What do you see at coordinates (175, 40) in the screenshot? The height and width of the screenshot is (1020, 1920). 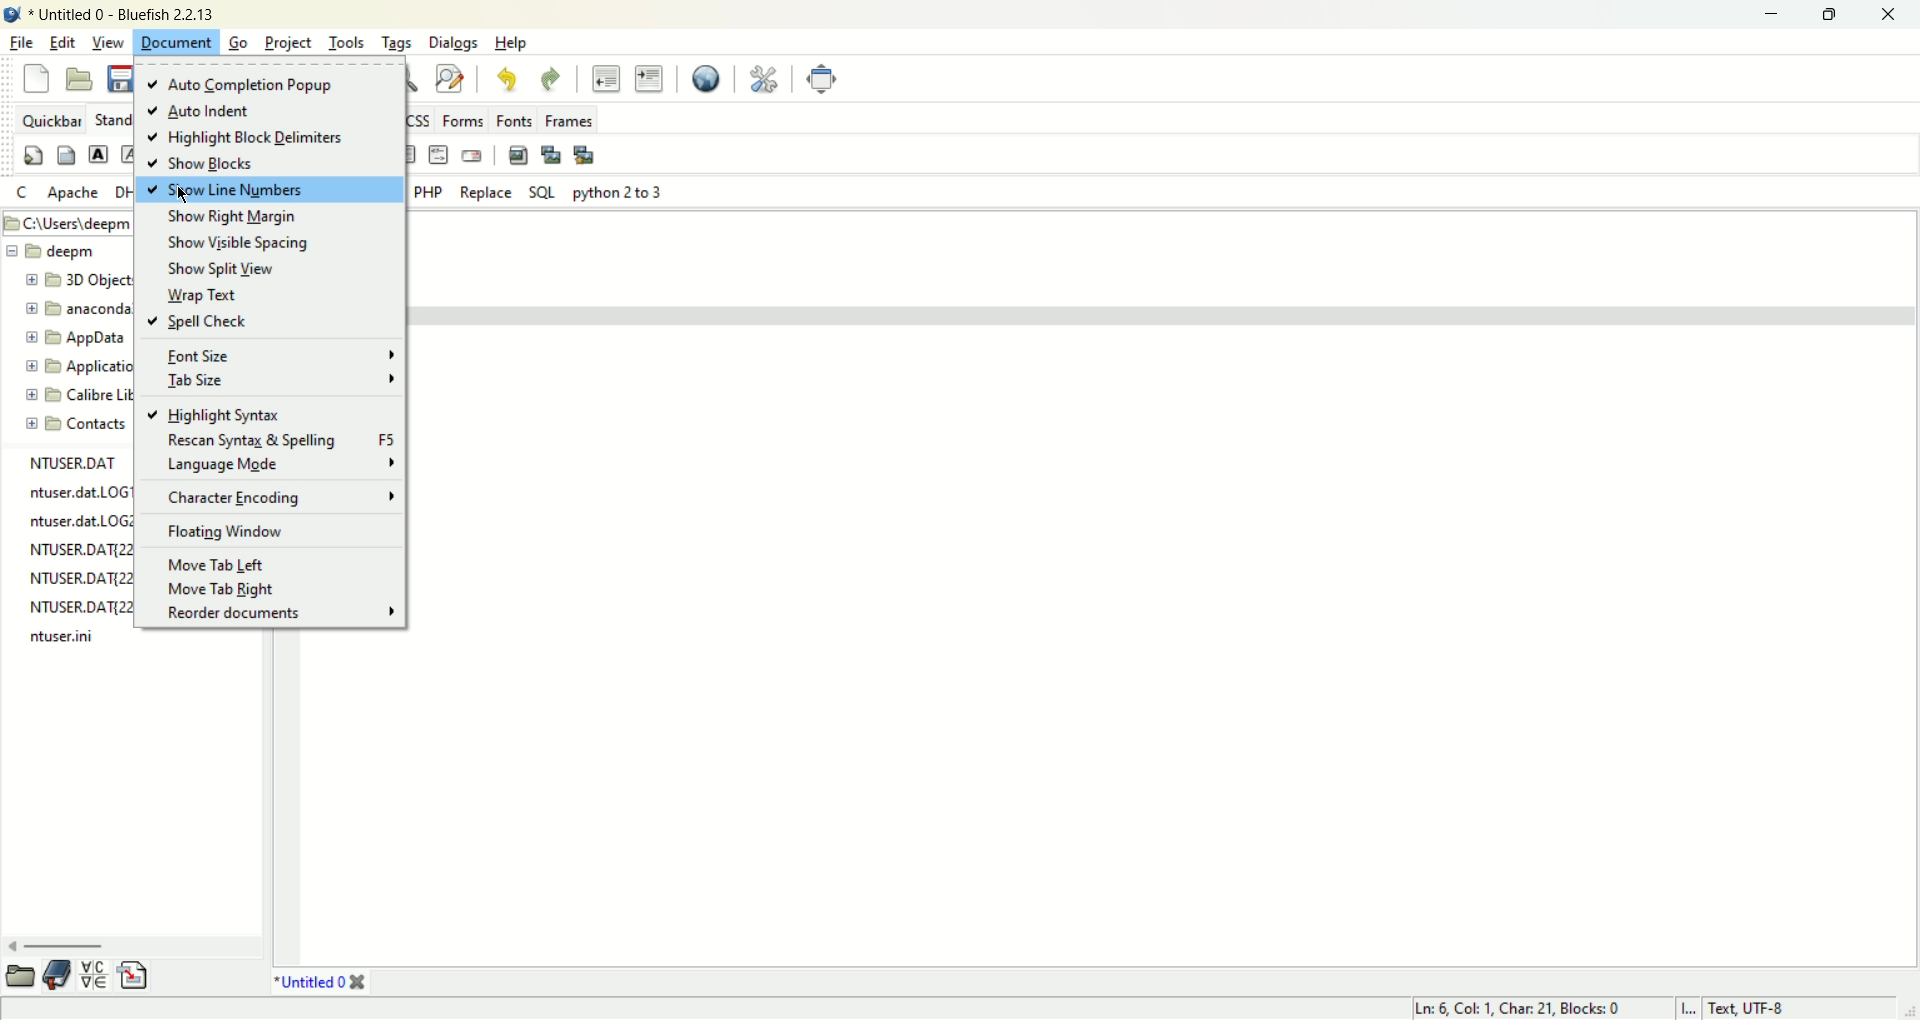 I see `document` at bounding box center [175, 40].